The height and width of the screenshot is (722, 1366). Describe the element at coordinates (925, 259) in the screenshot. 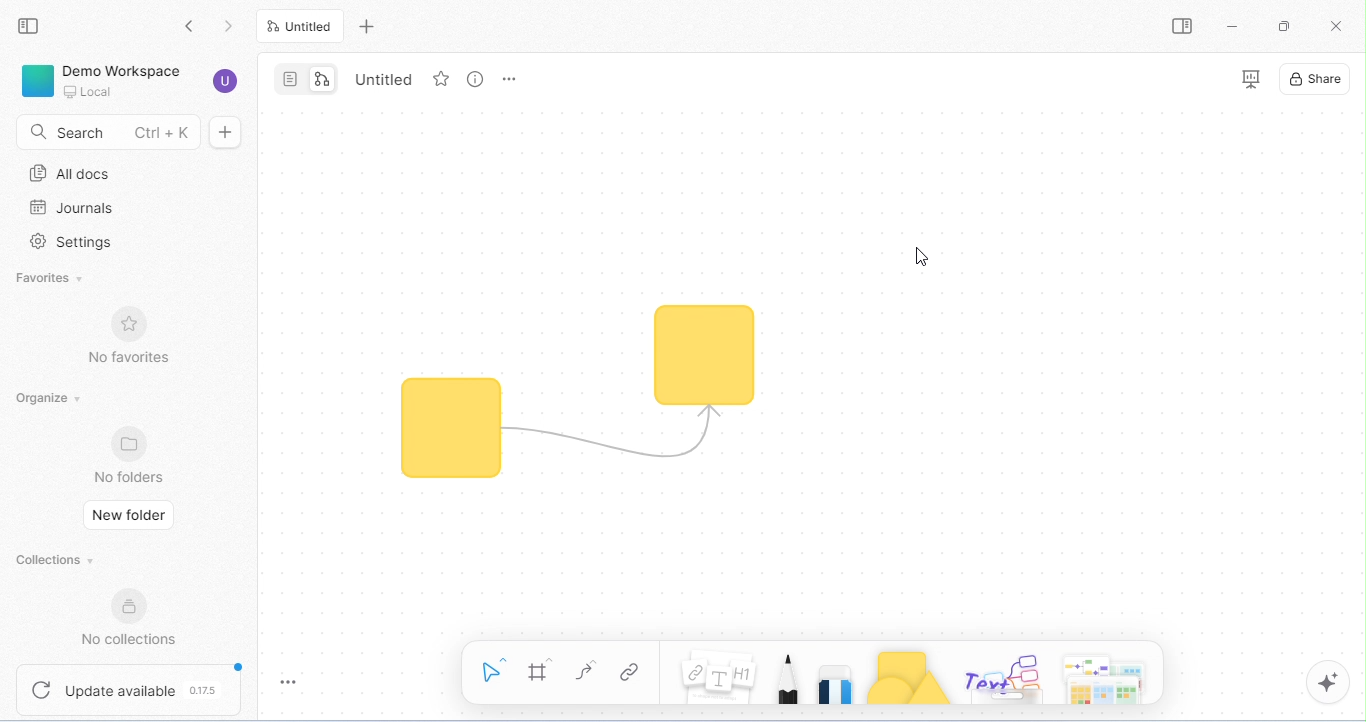

I see `cursor movement` at that location.